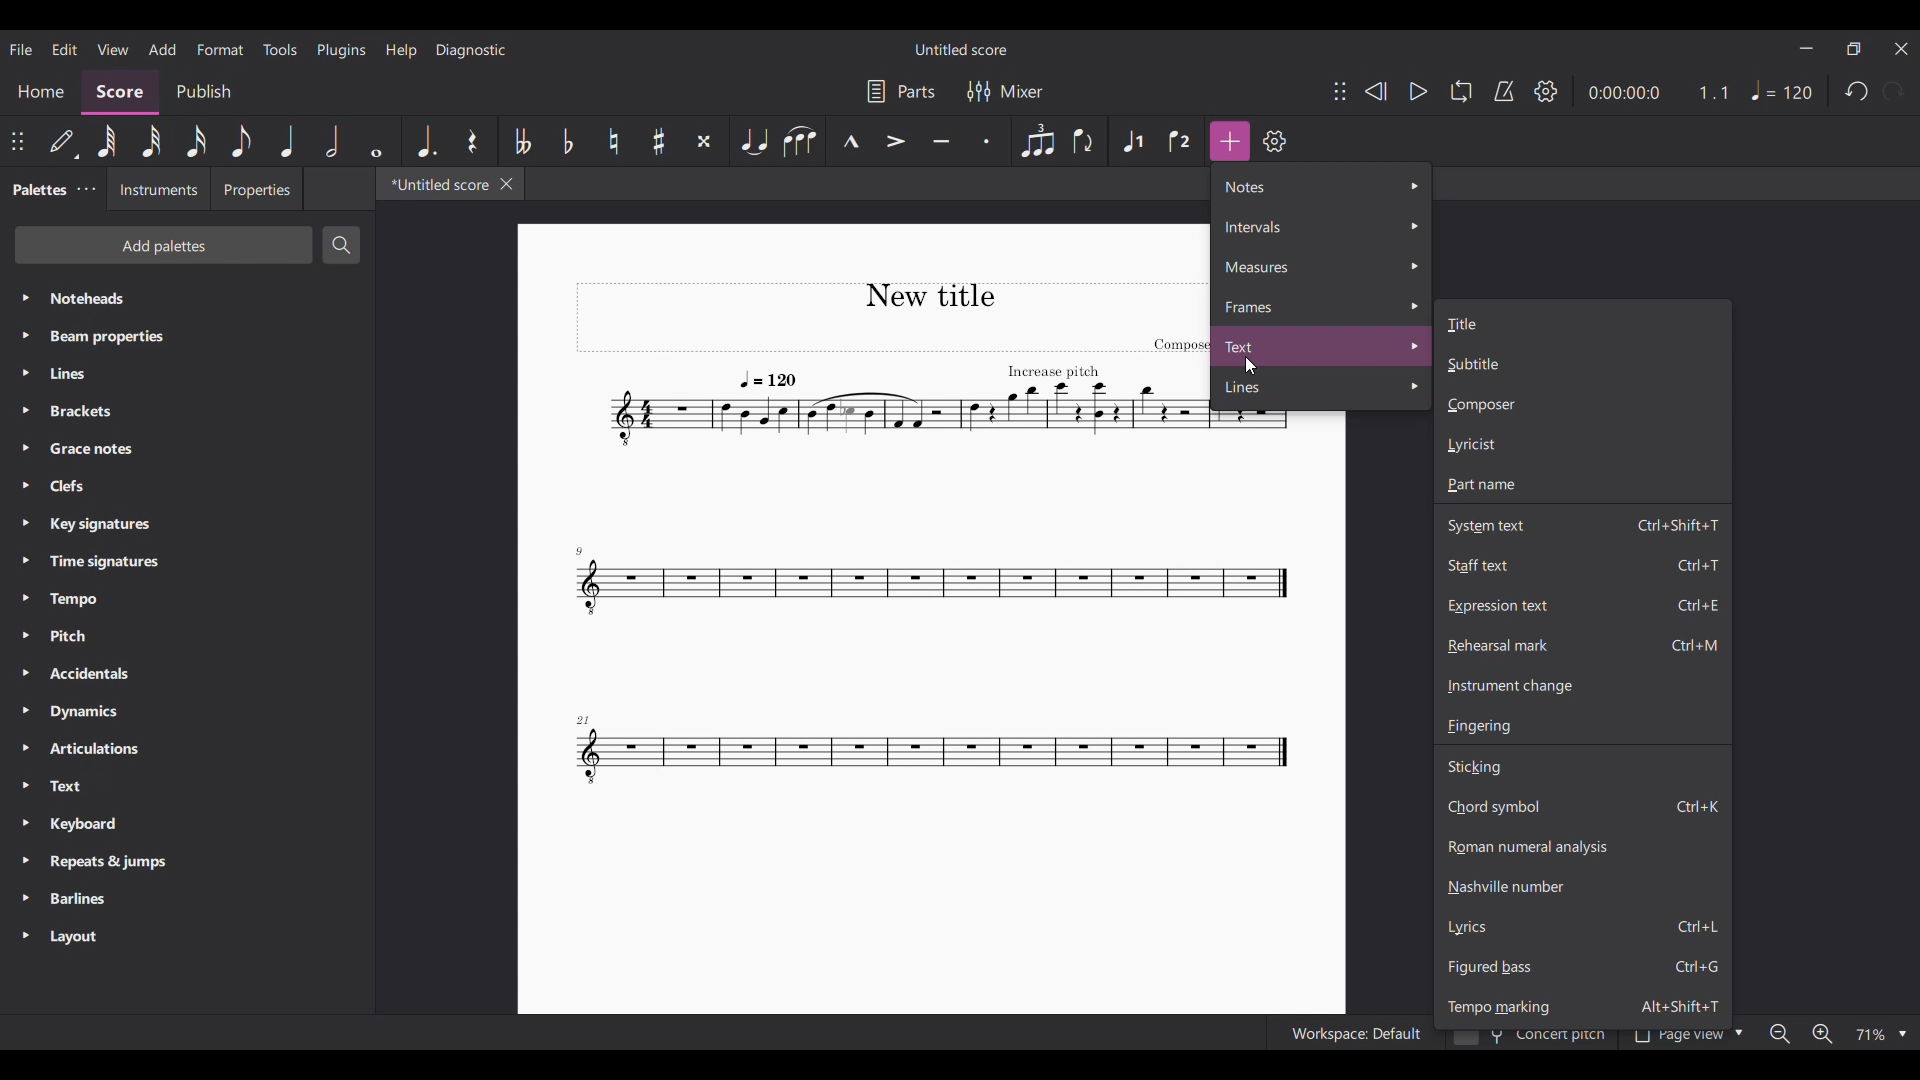 This screenshot has height=1080, width=1920. I want to click on File menu, so click(20, 49).